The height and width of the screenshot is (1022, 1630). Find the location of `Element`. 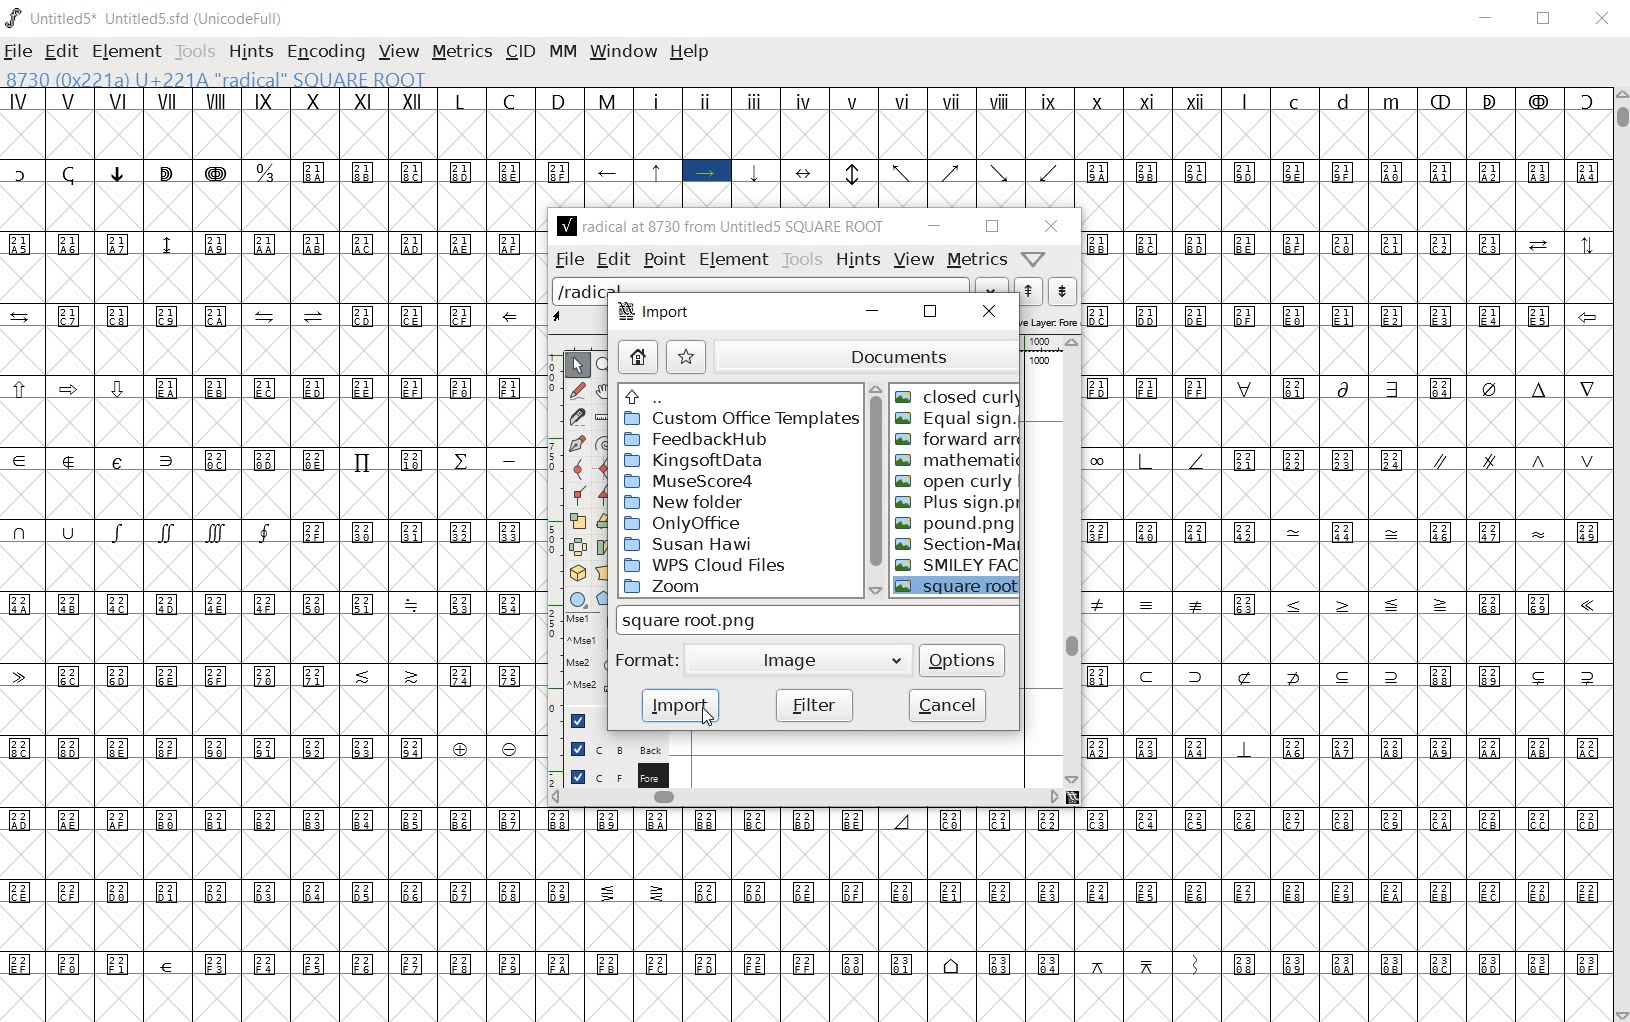

Element is located at coordinates (735, 260).